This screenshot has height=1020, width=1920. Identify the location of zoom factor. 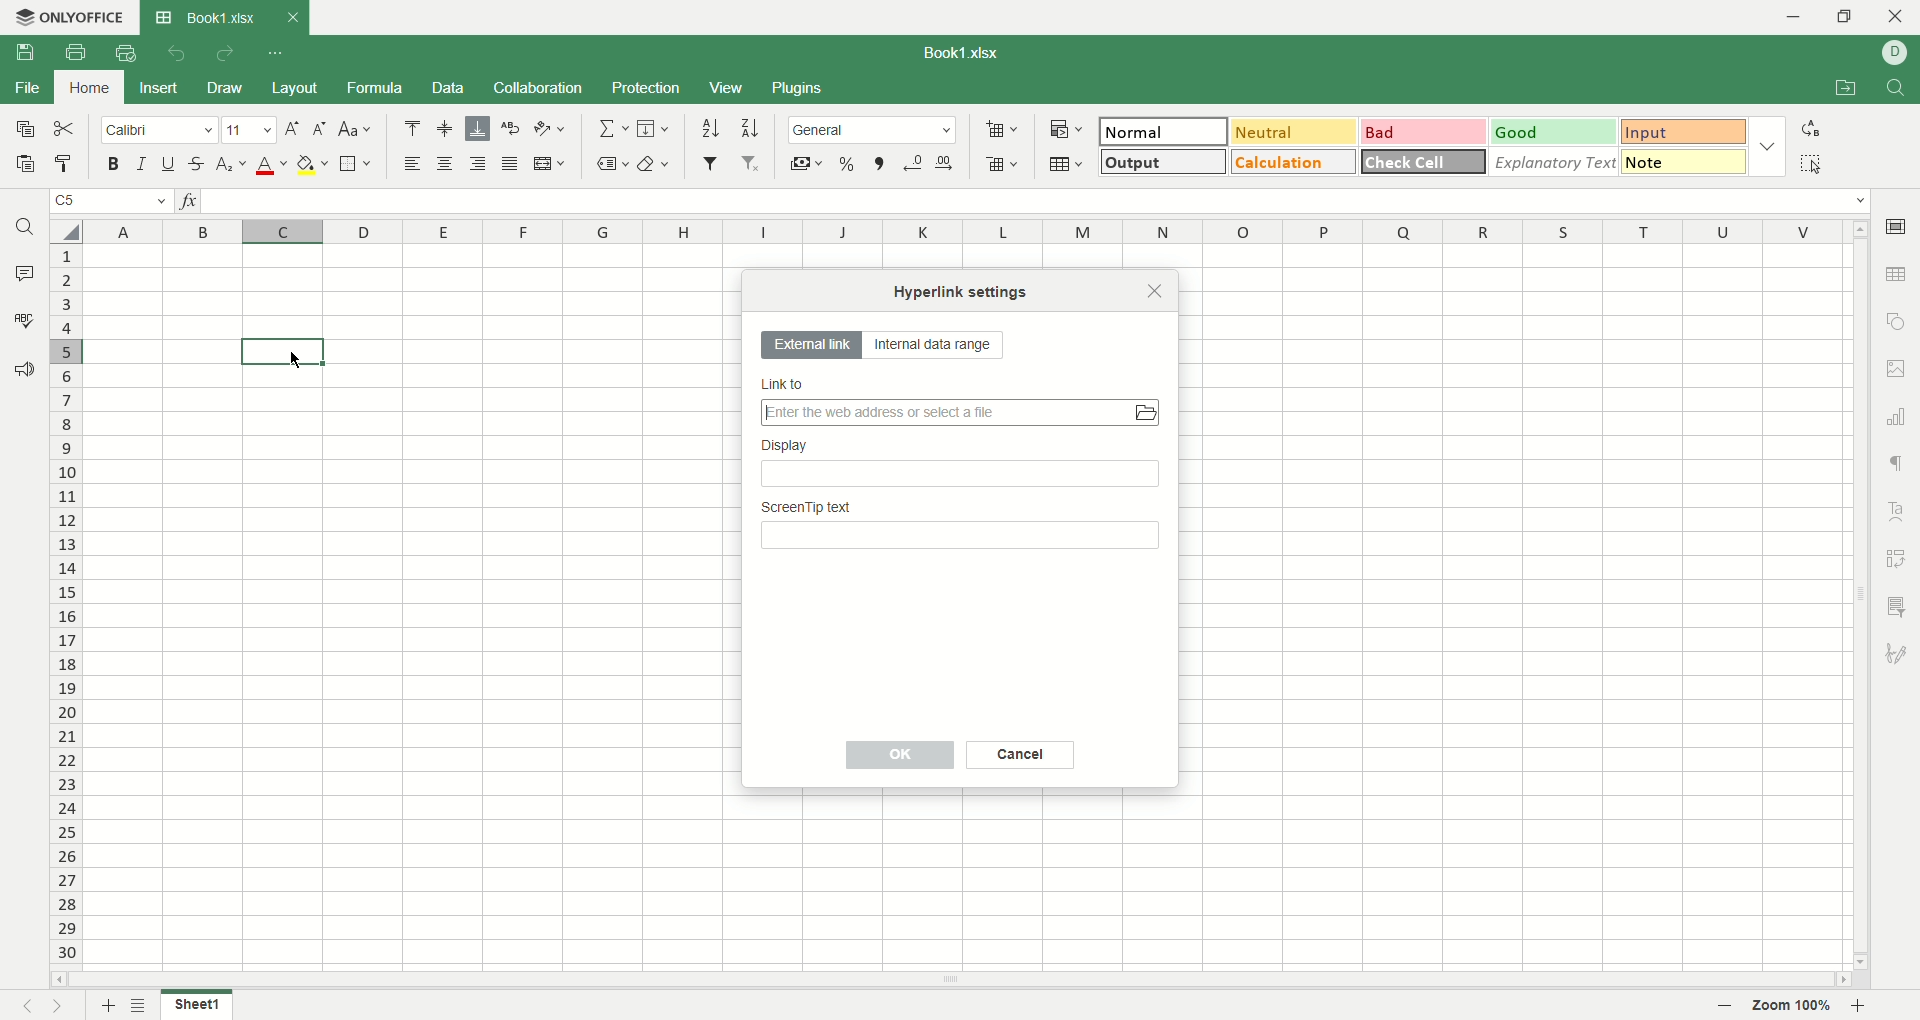
(1797, 1006).